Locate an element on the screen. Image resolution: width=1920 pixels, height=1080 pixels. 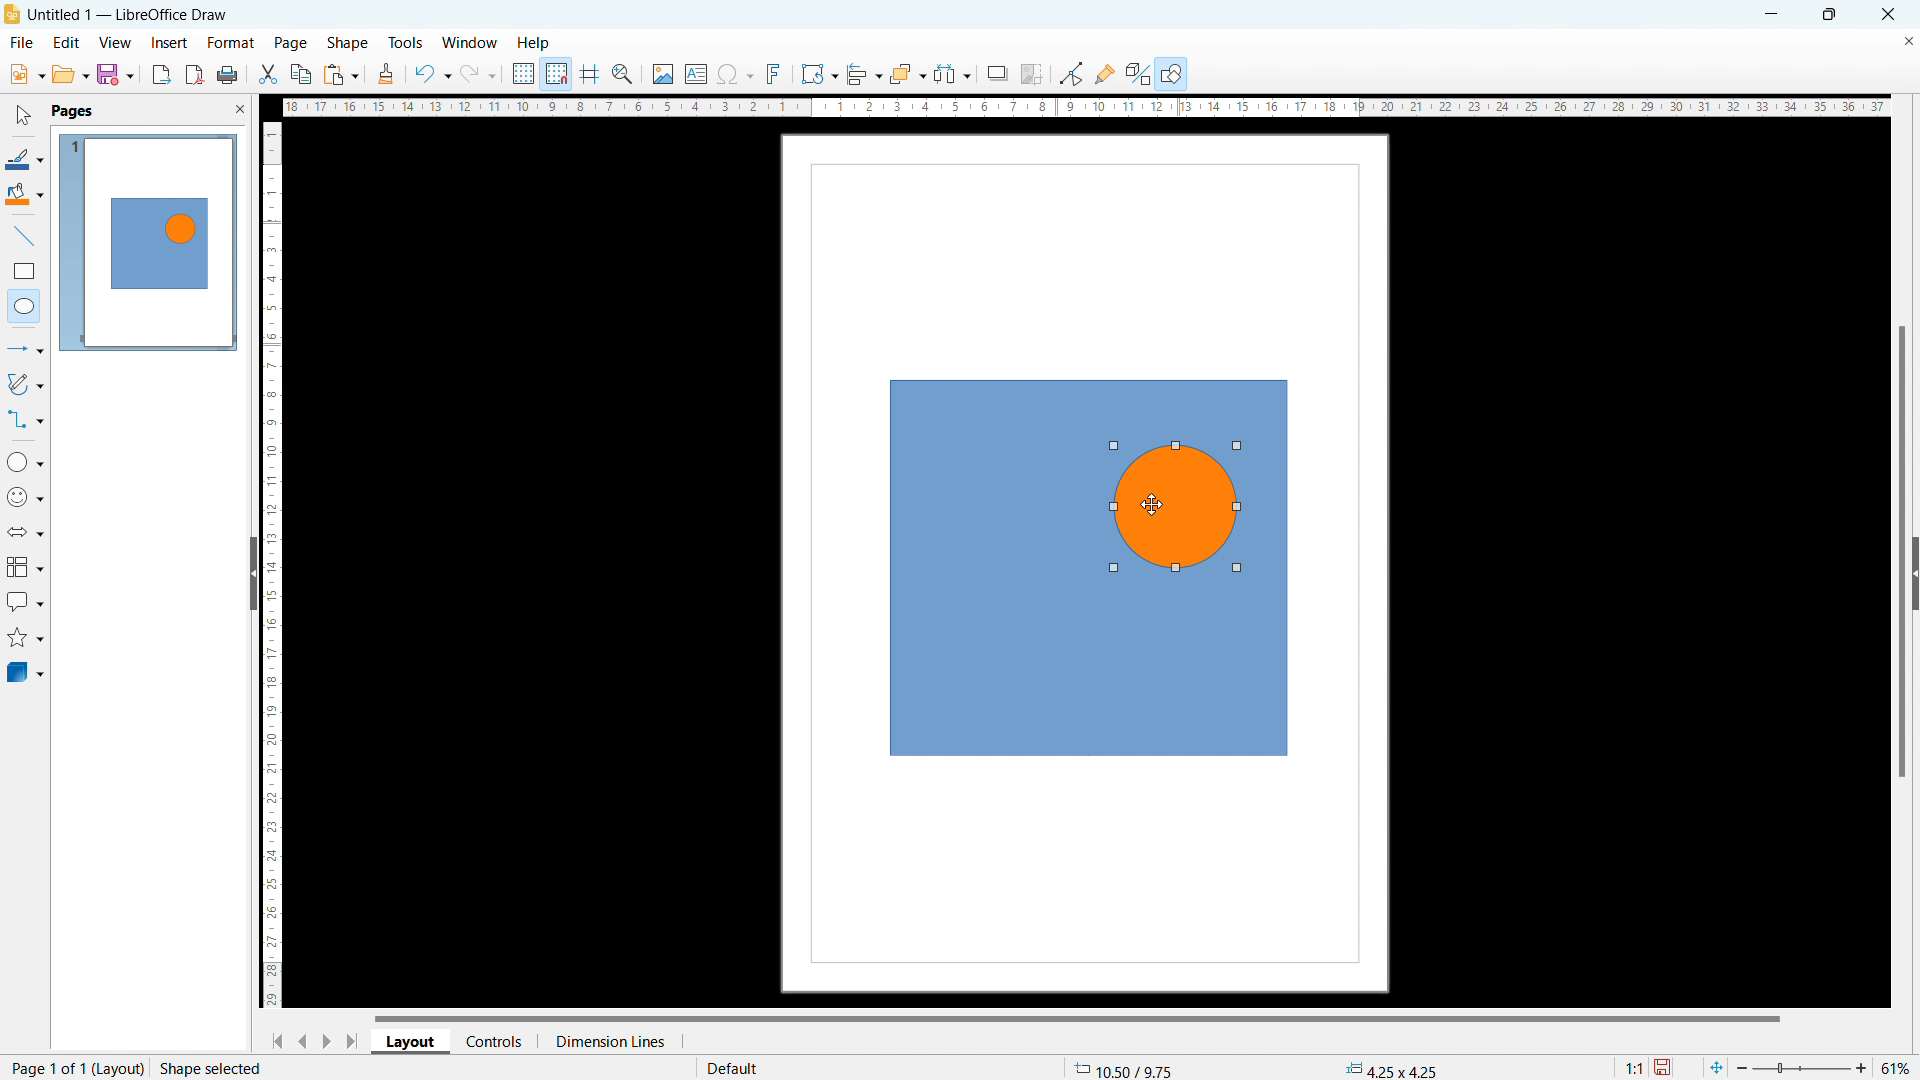
fill color is located at coordinates (25, 195).